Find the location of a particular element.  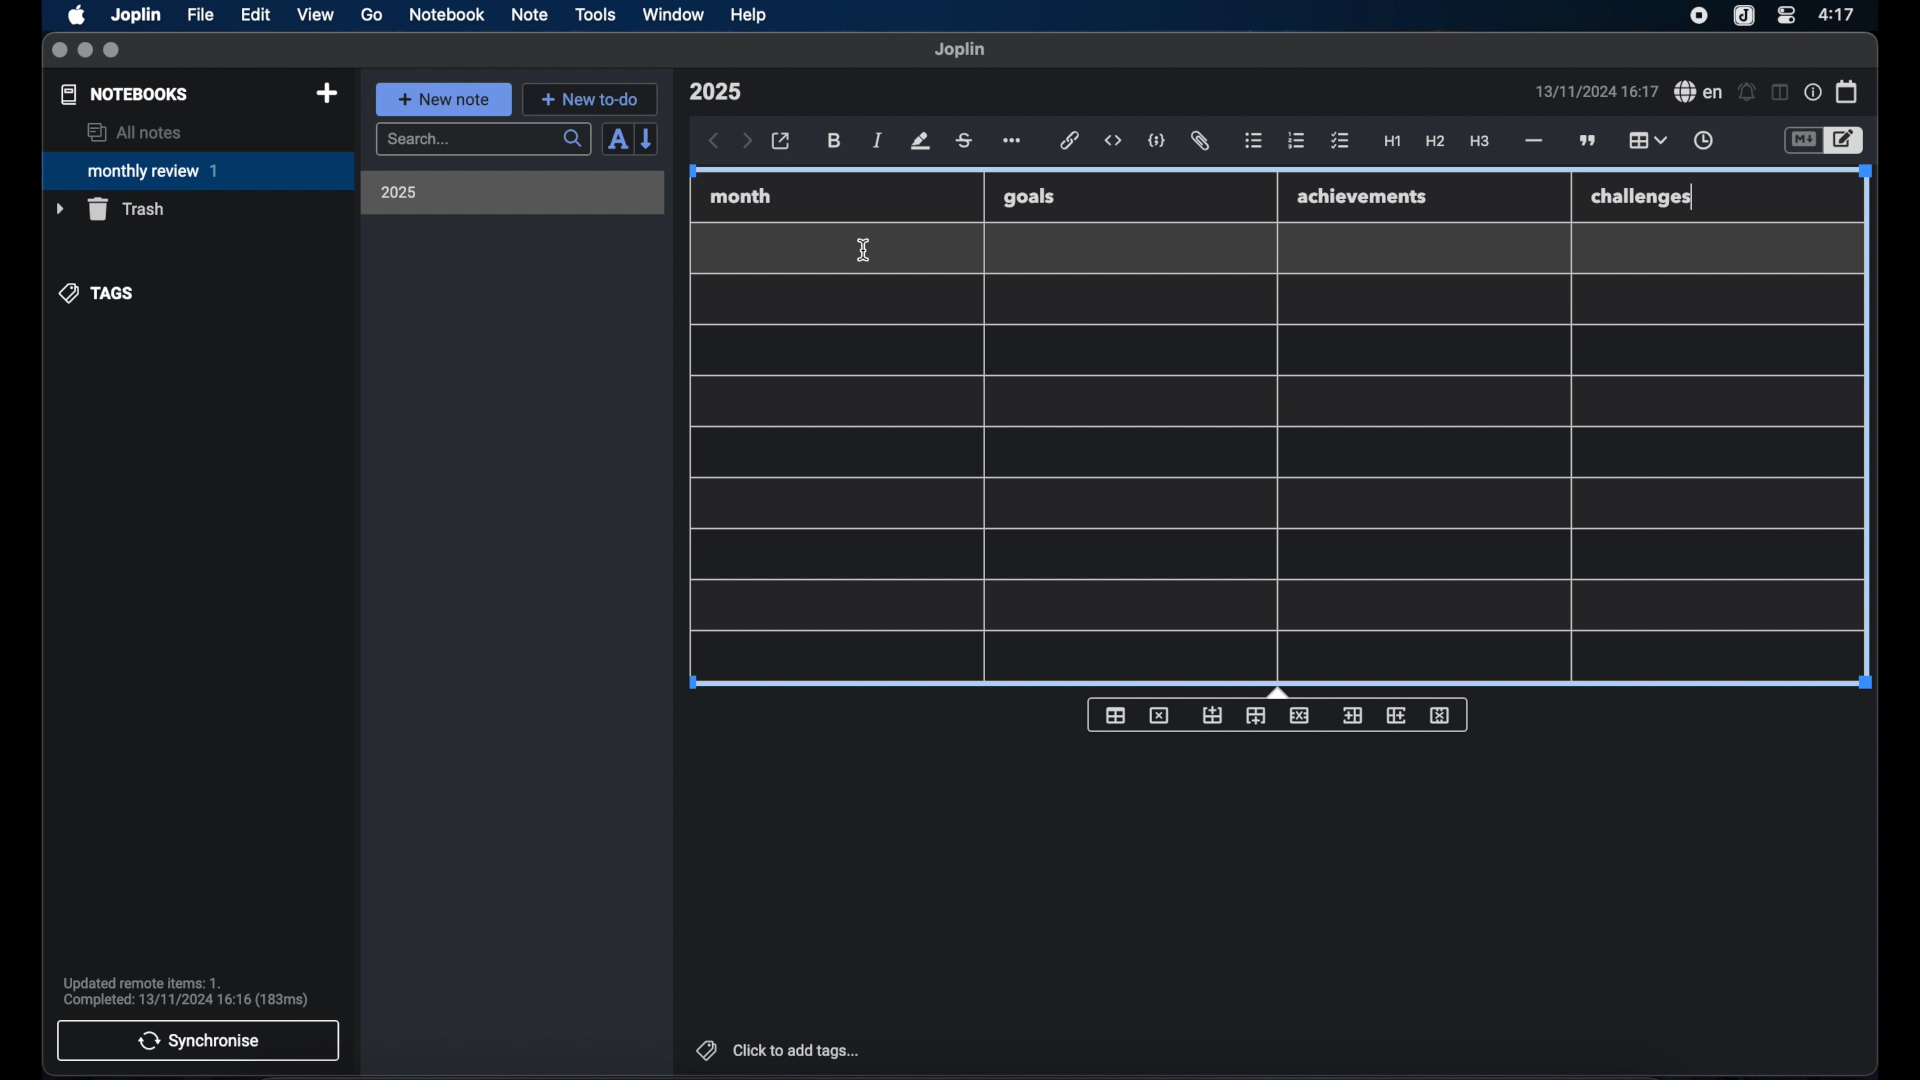

Joplin is located at coordinates (138, 16).